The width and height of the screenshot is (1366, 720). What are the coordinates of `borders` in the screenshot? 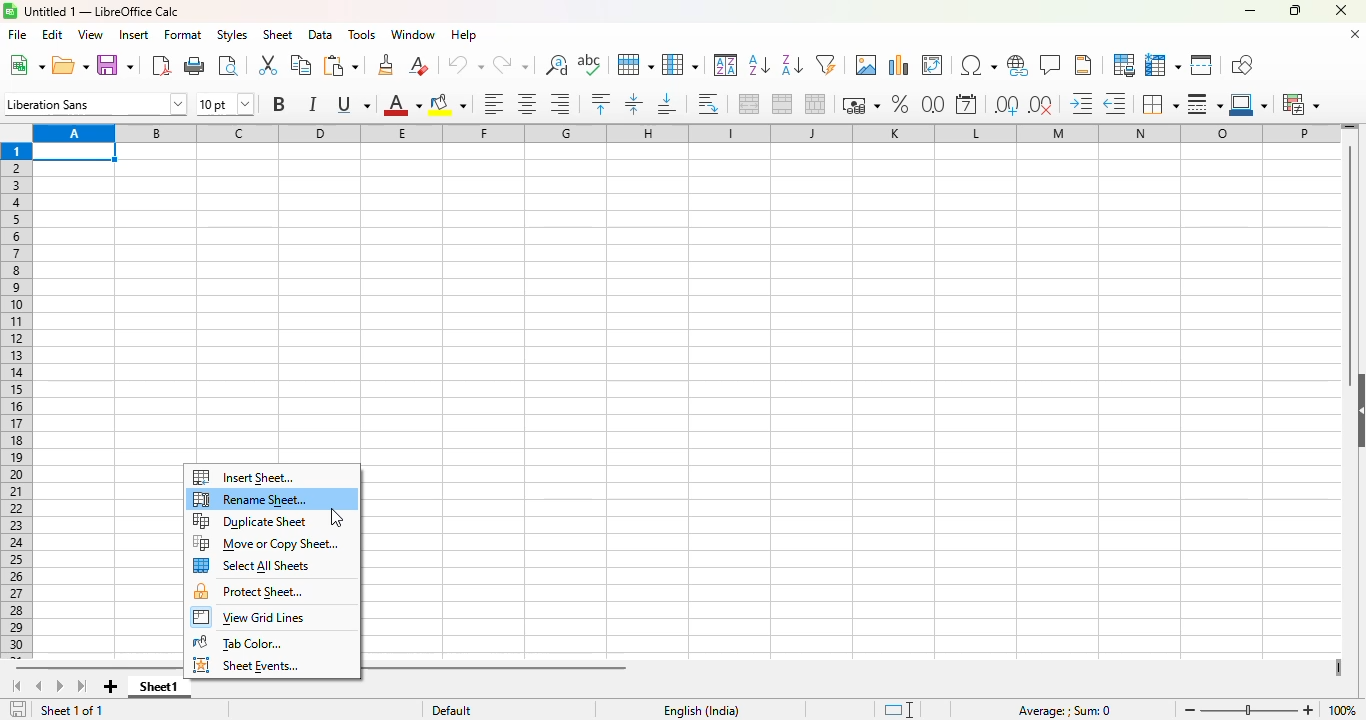 It's located at (1159, 104).